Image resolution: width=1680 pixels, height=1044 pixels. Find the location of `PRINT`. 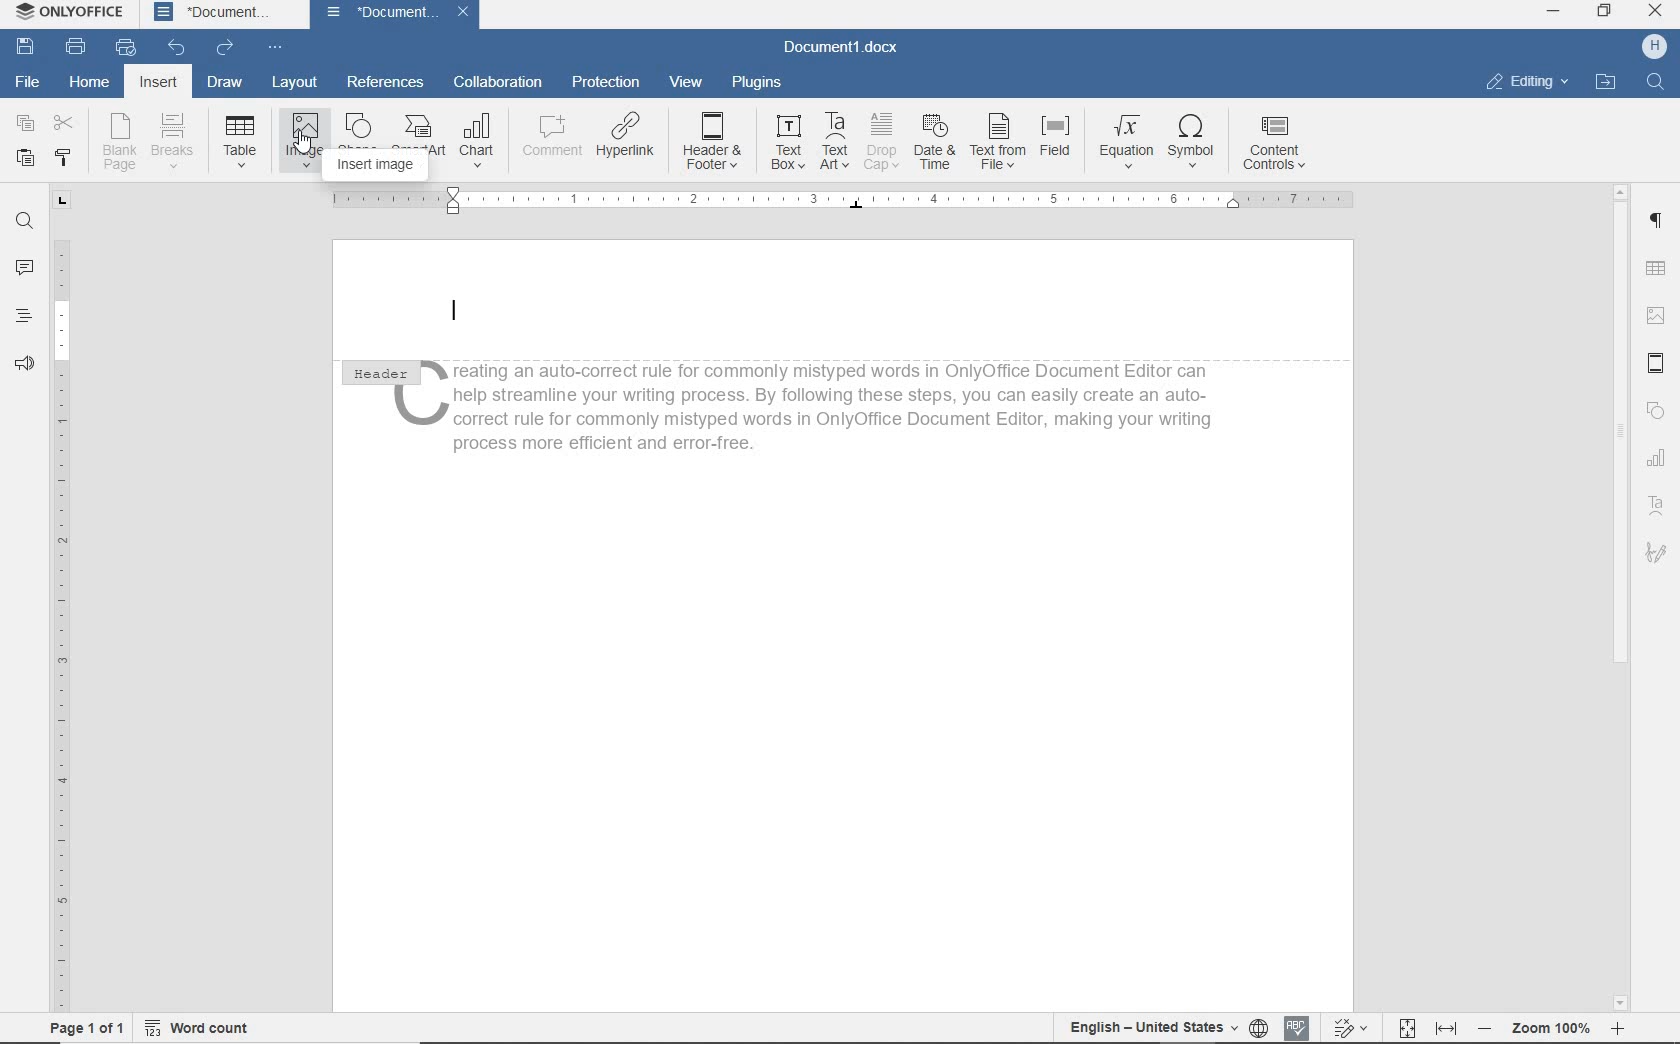

PRINT is located at coordinates (76, 44).